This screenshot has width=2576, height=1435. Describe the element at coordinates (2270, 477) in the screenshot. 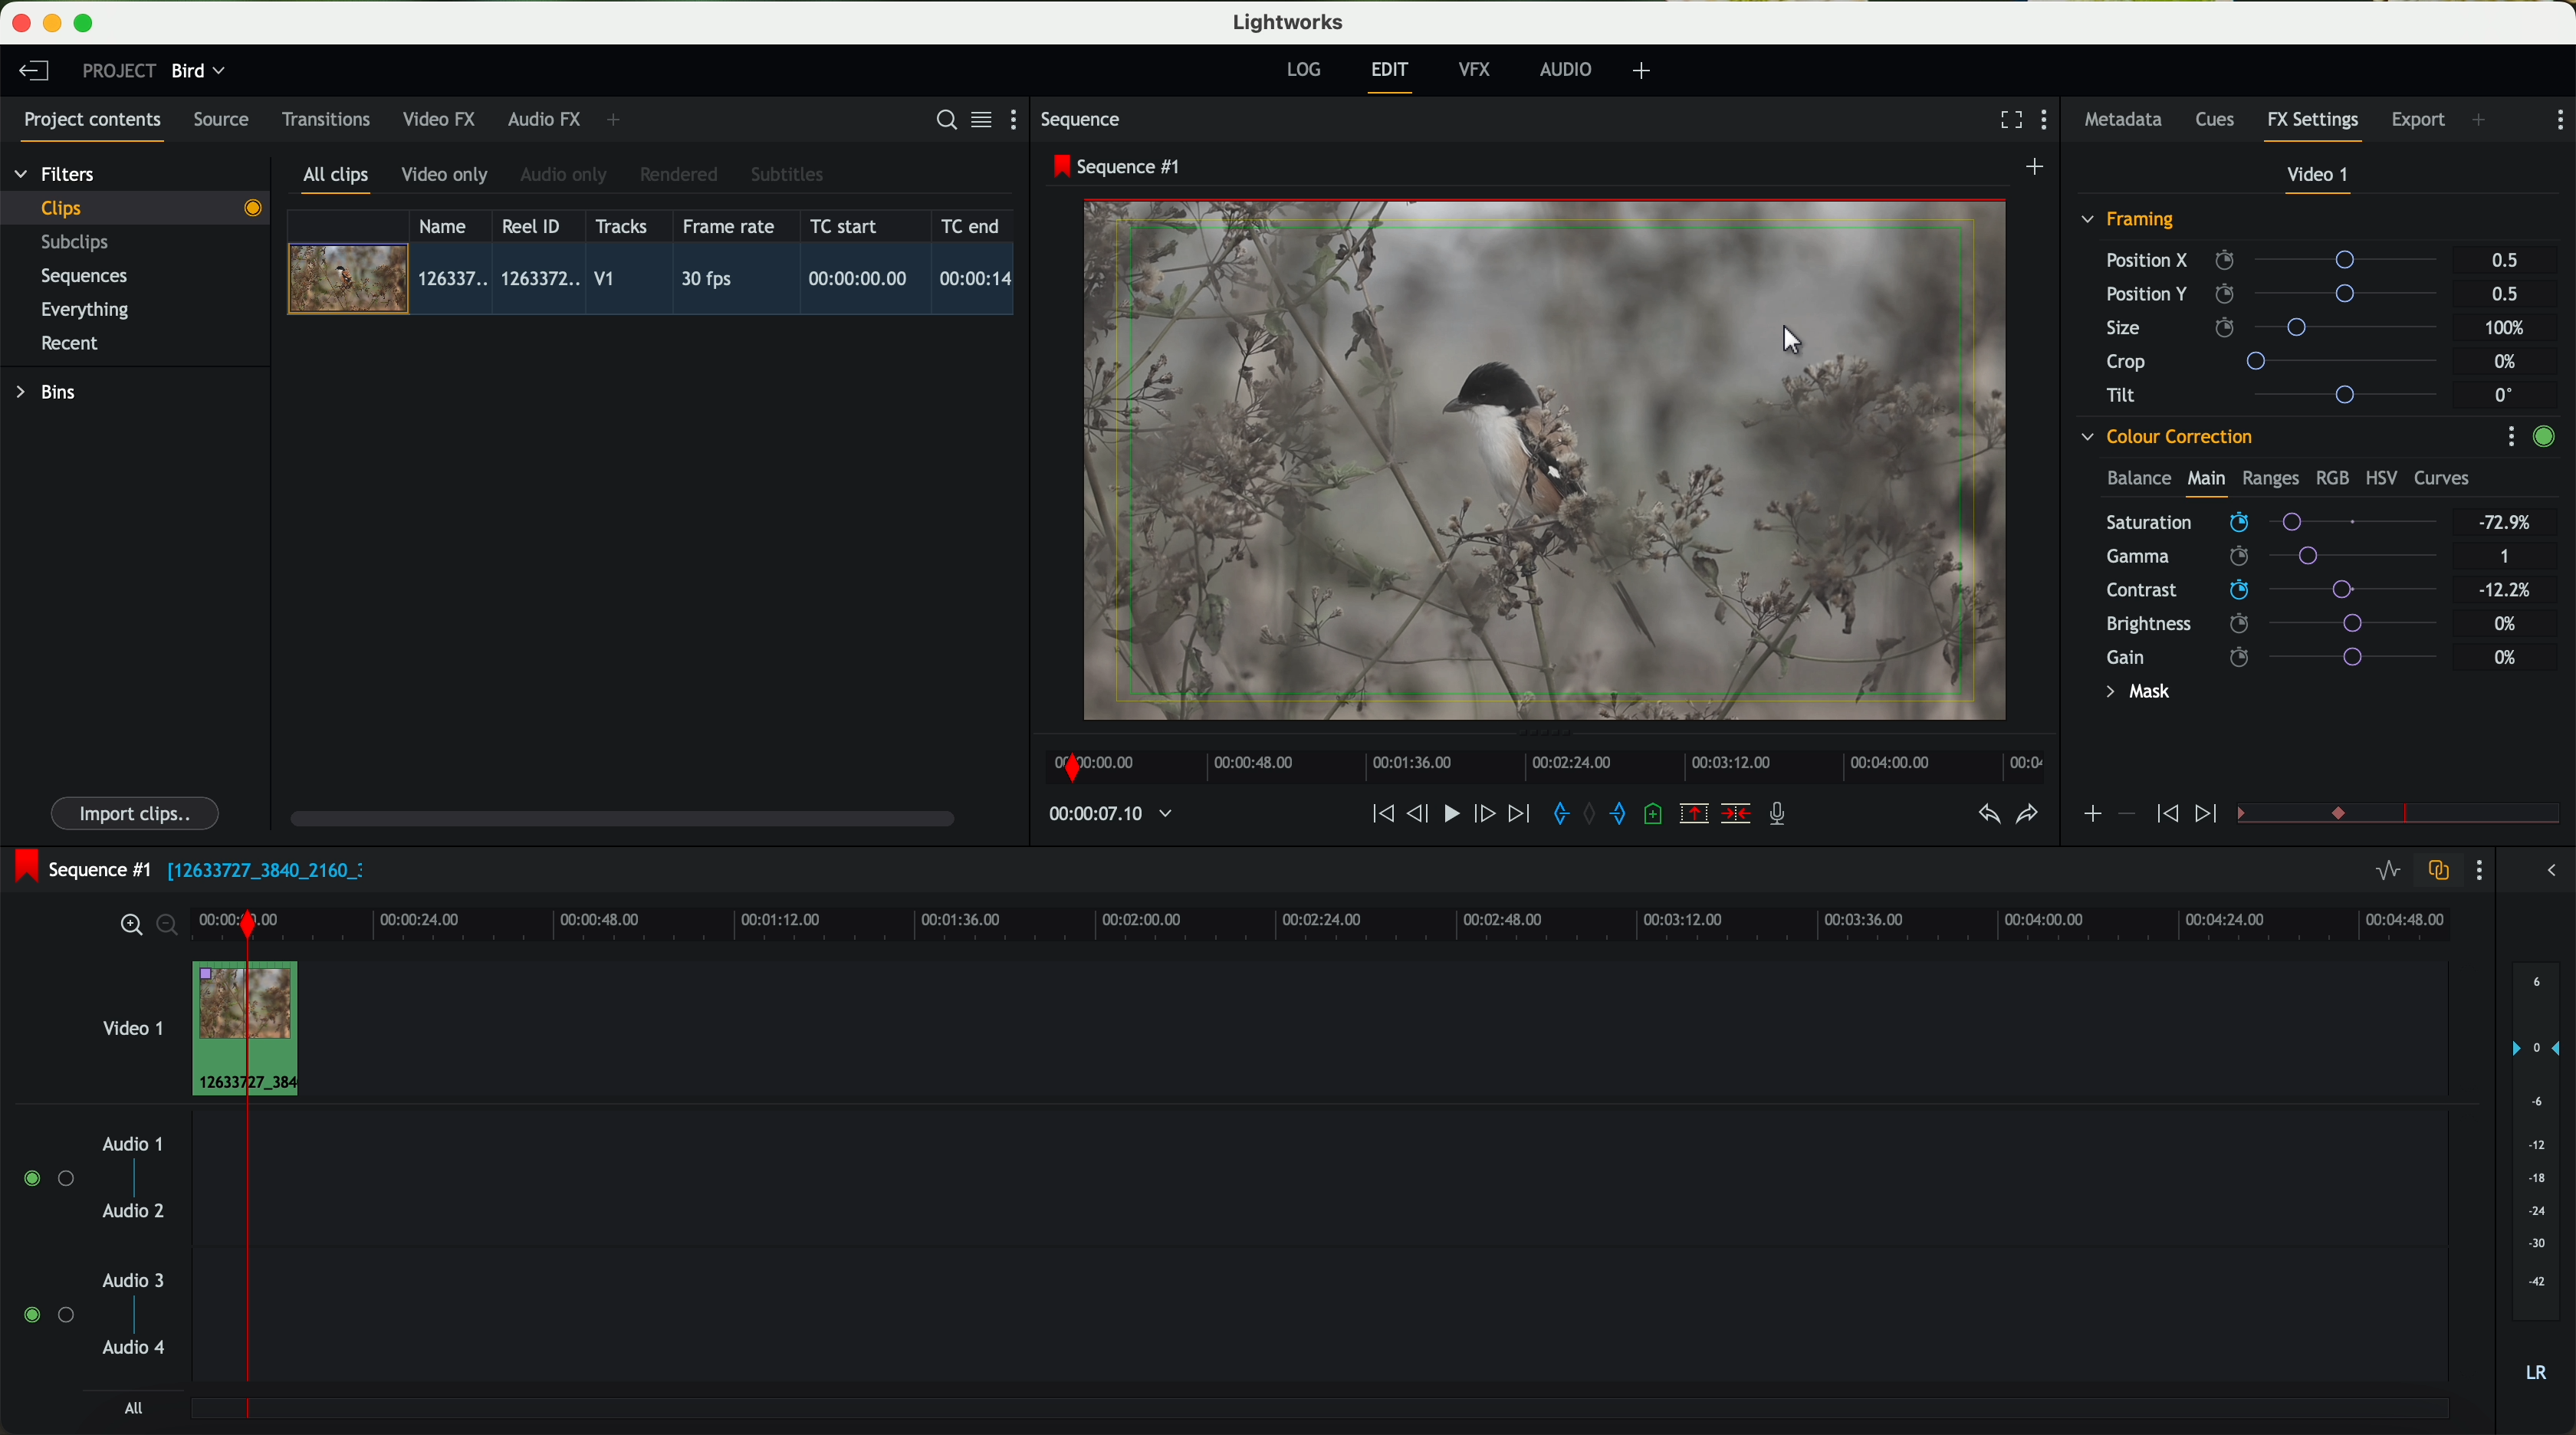

I see `ranges` at that location.